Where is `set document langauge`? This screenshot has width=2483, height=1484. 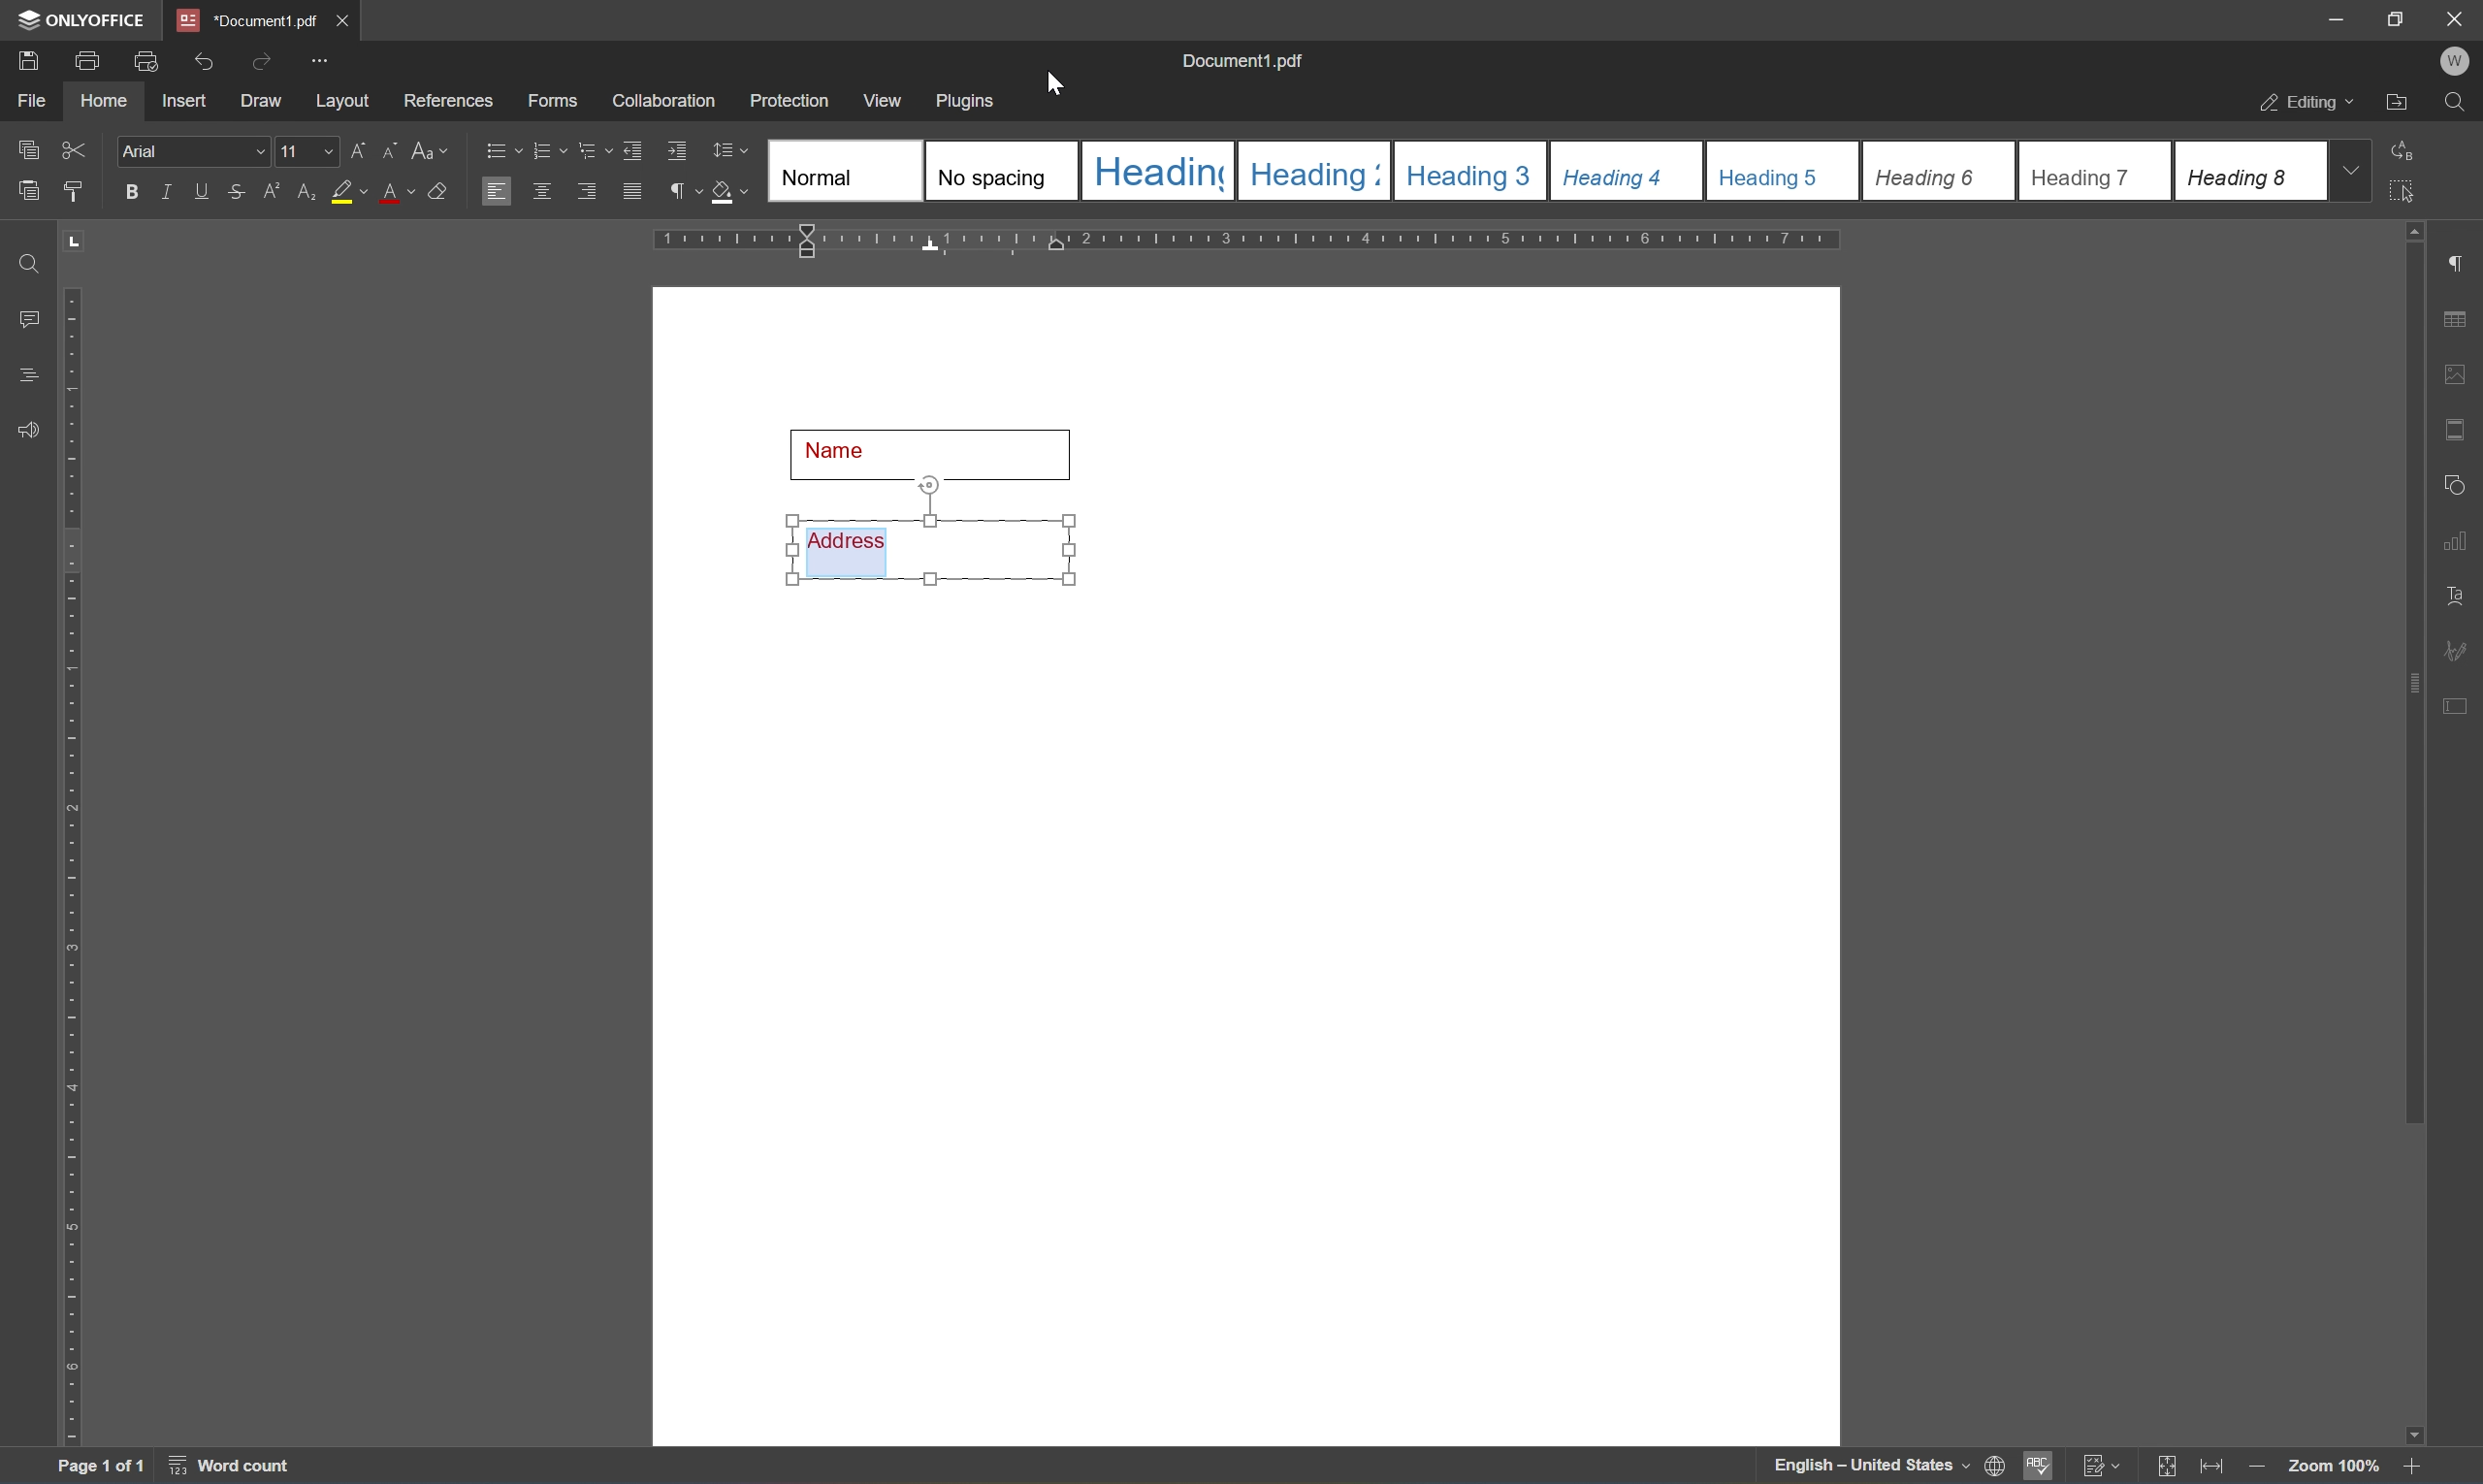 set document langauge is located at coordinates (1996, 1467).